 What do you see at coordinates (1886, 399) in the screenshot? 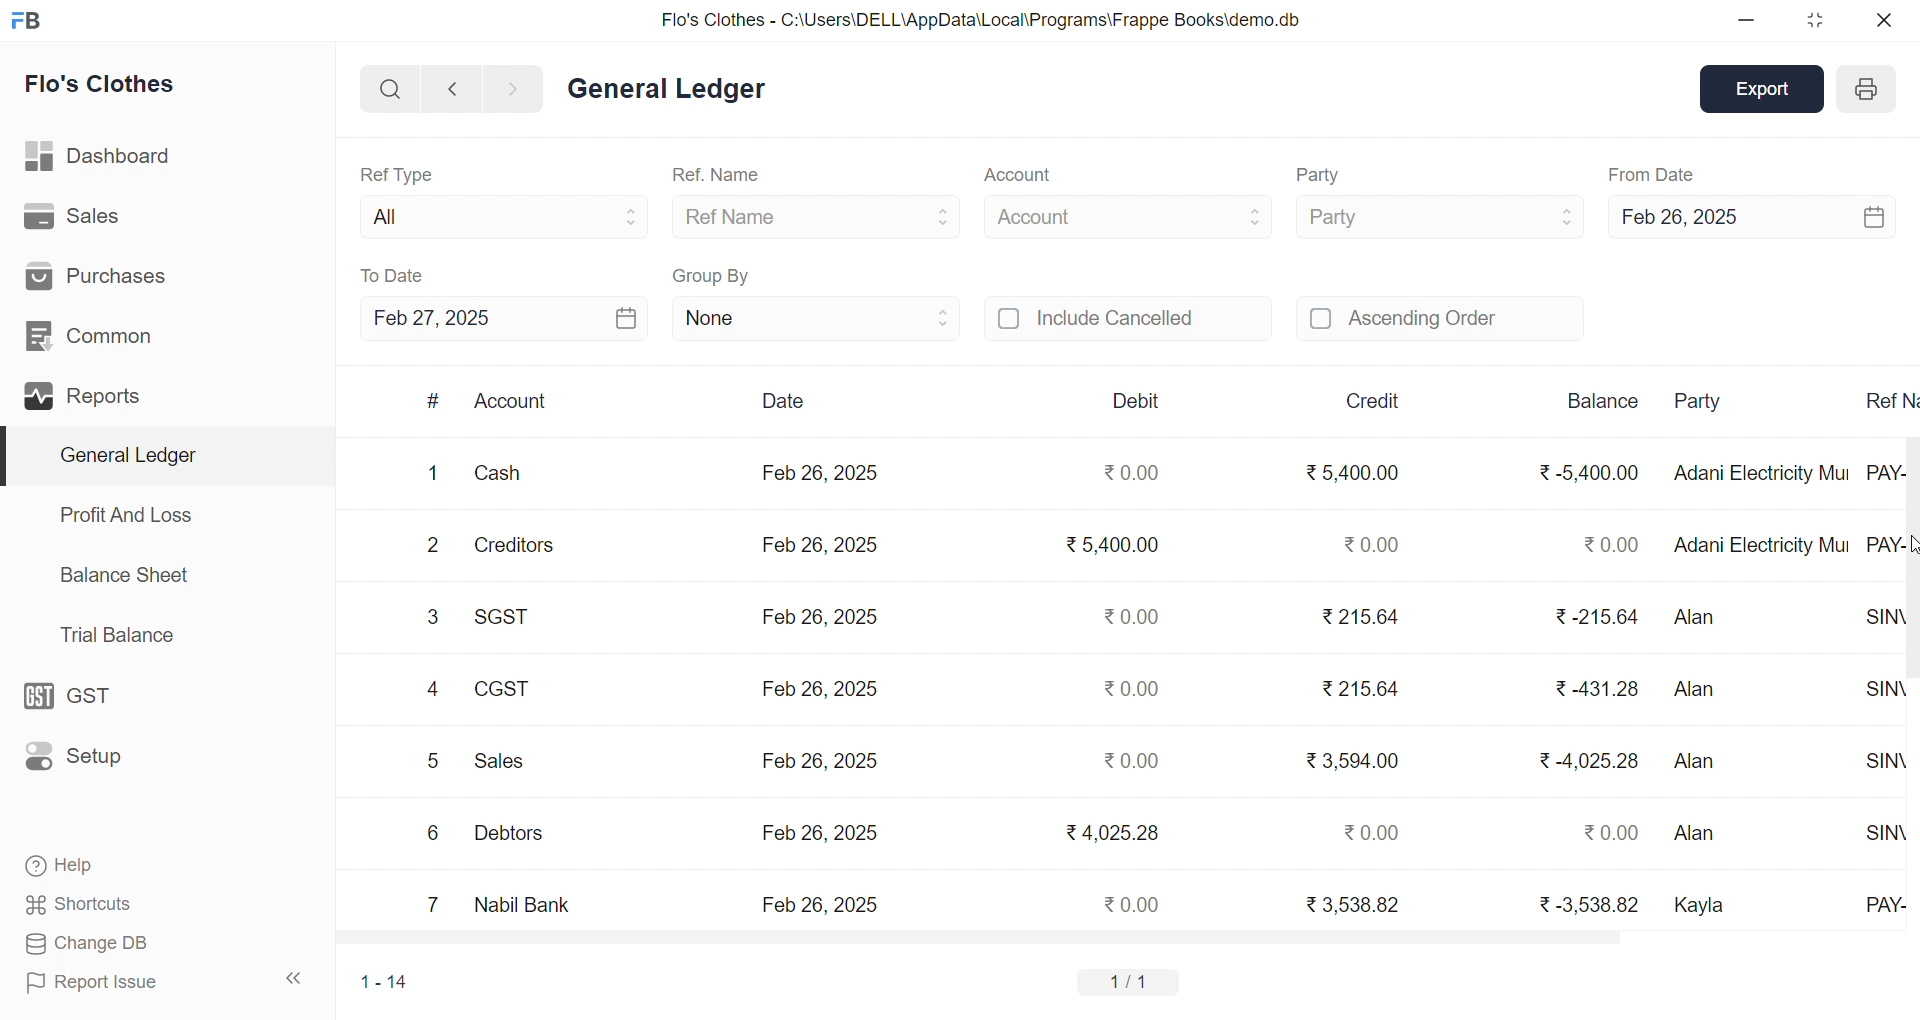
I see `Ref N..` at bounding box center [1886, 399].